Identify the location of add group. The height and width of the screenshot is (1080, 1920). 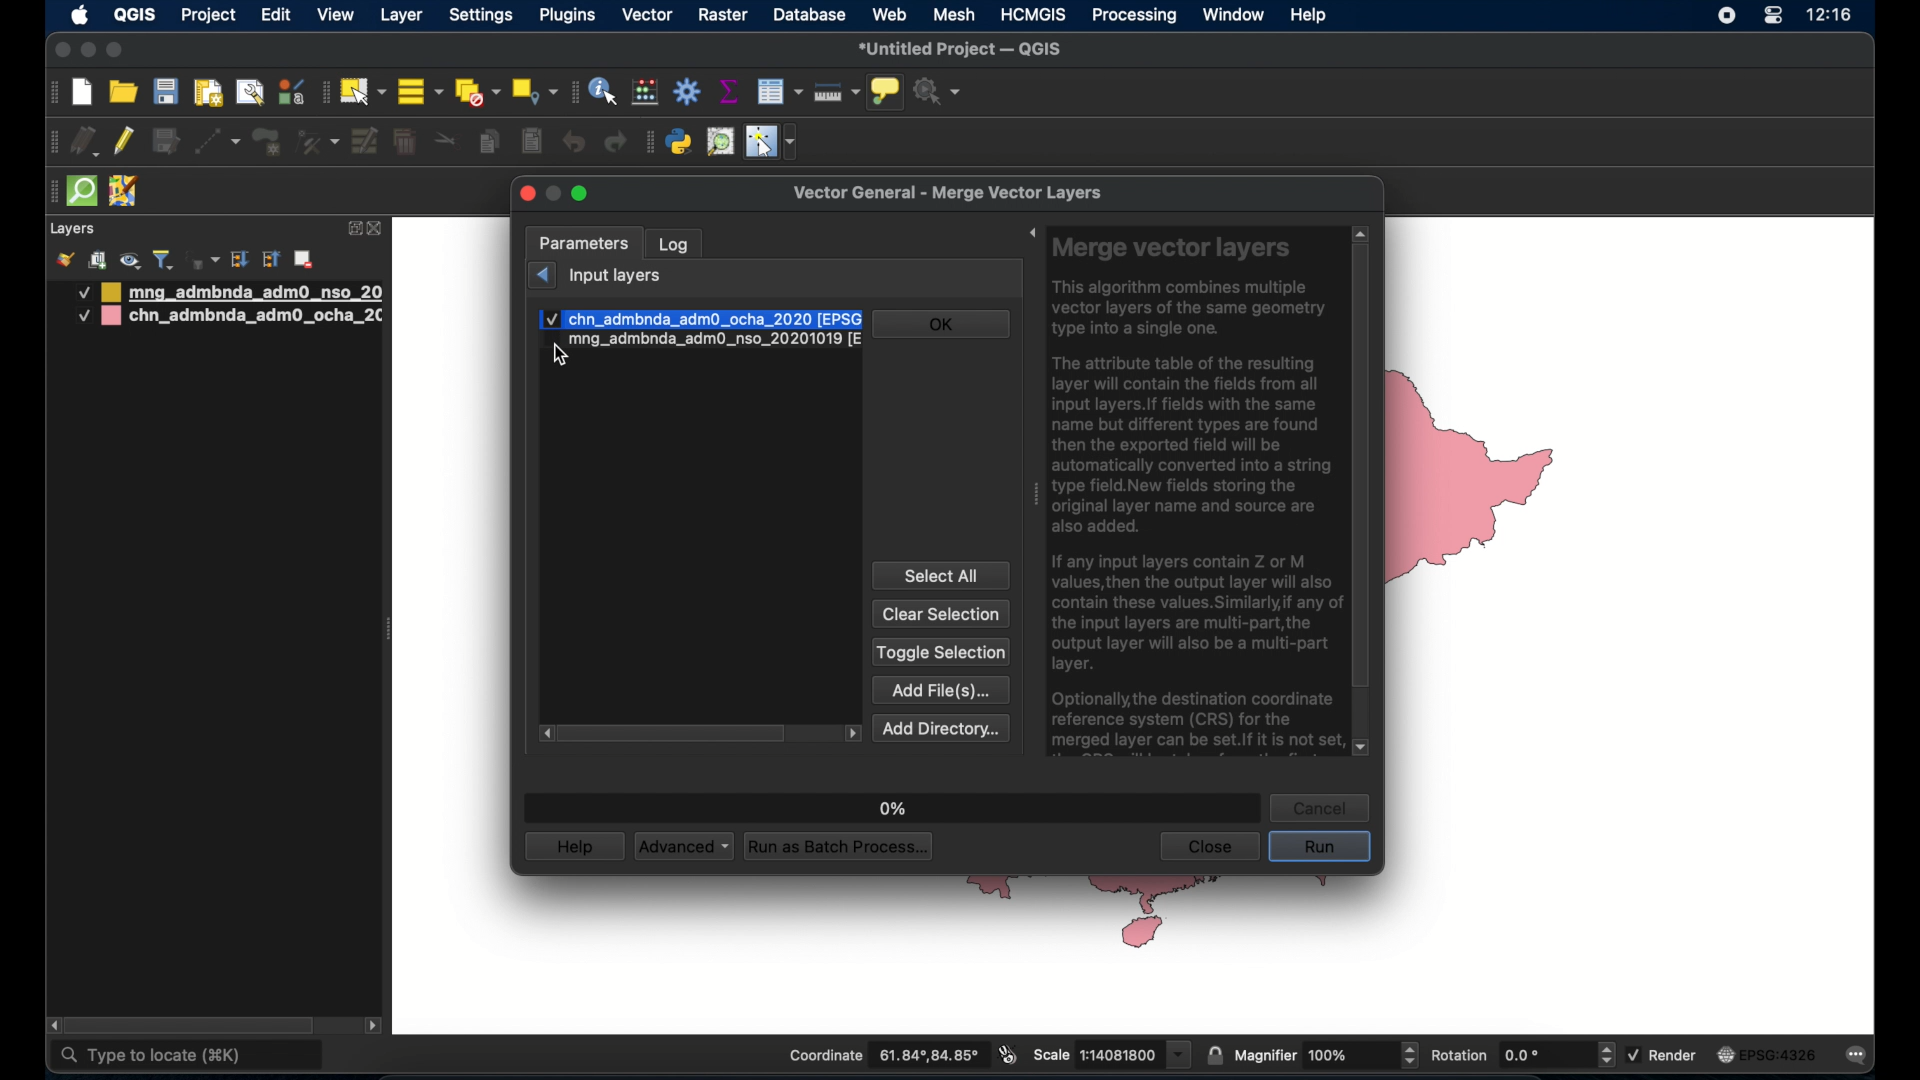
(97, 260).